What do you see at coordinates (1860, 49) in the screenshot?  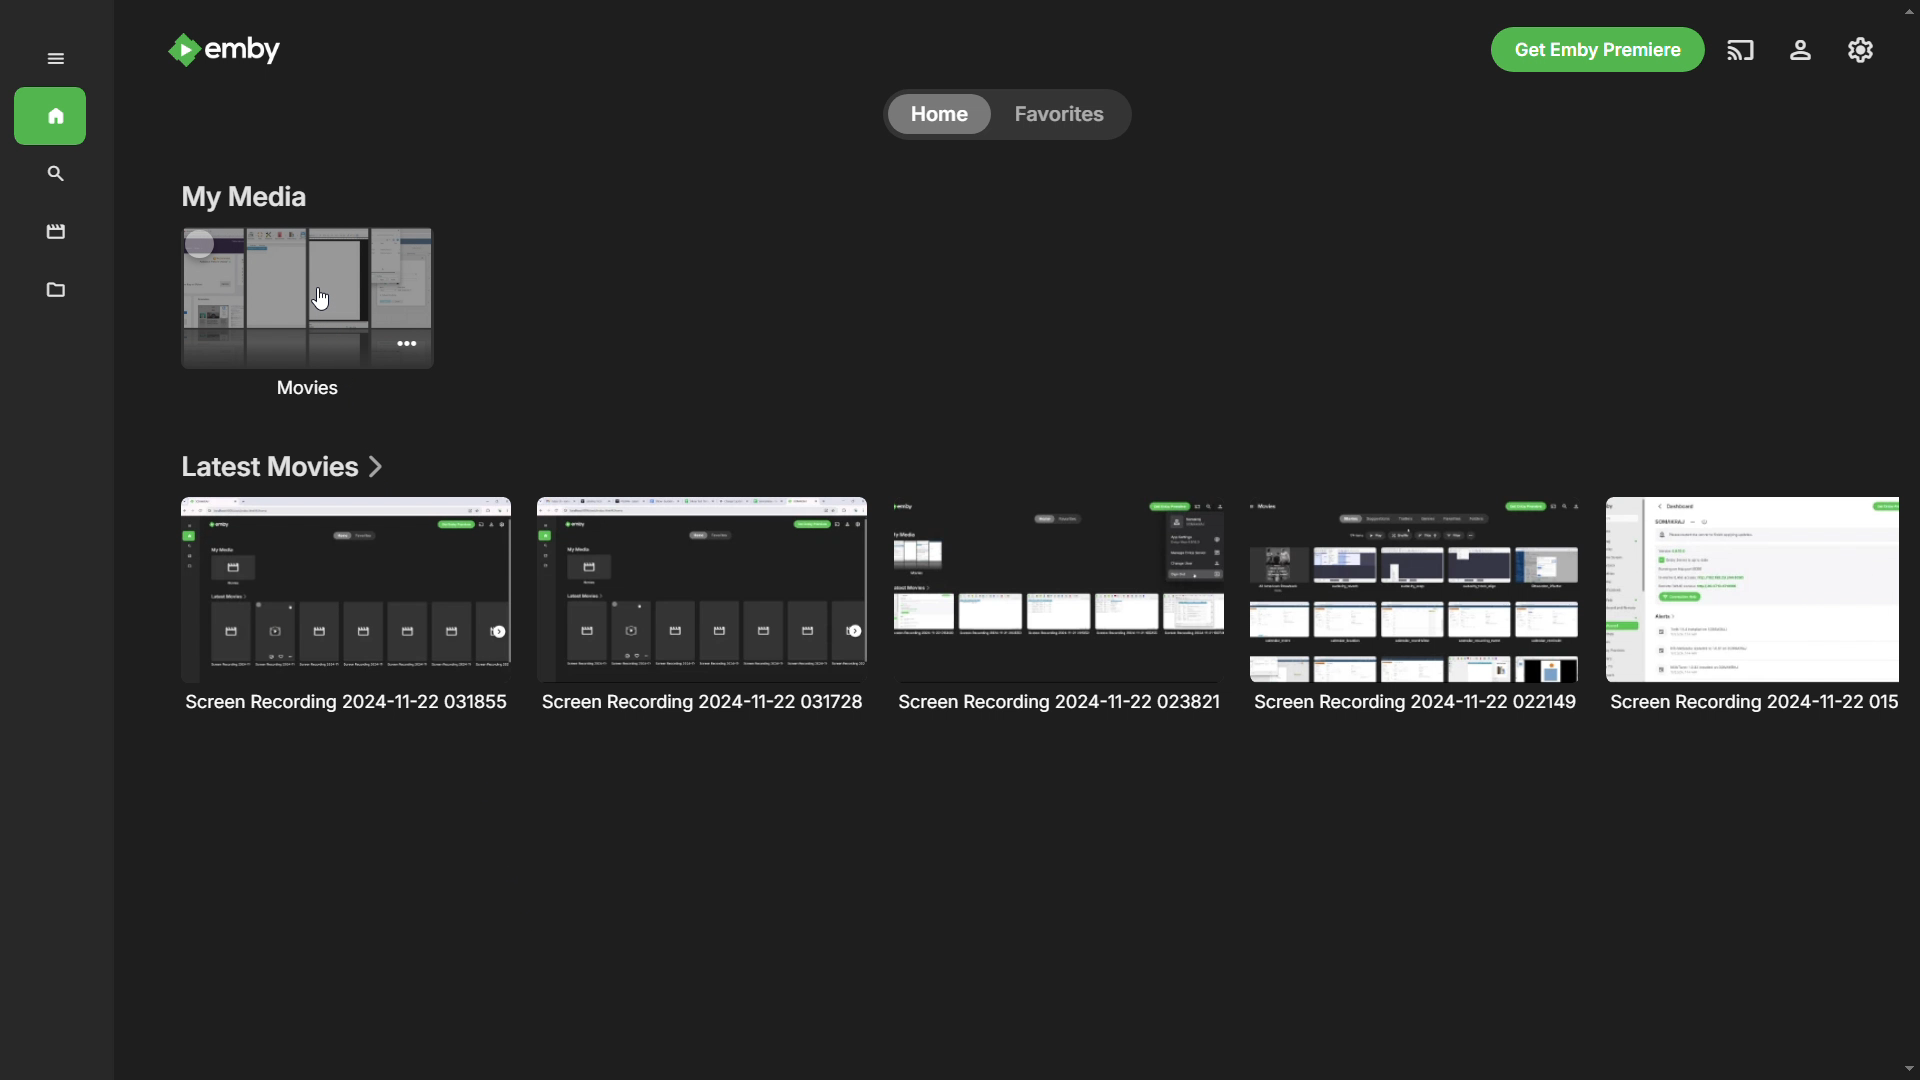 I see `settings` at bounding box center [1860, 49].